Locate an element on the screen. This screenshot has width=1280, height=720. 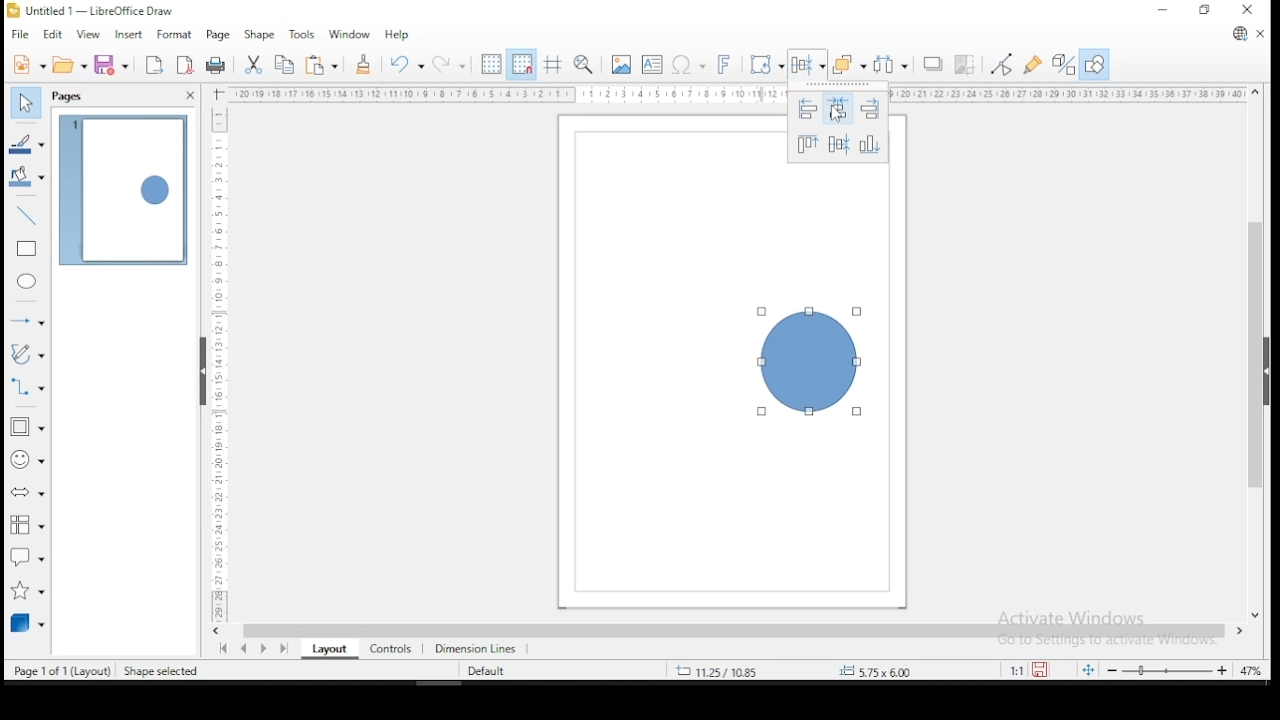
view is located at coordinates (88, 35).